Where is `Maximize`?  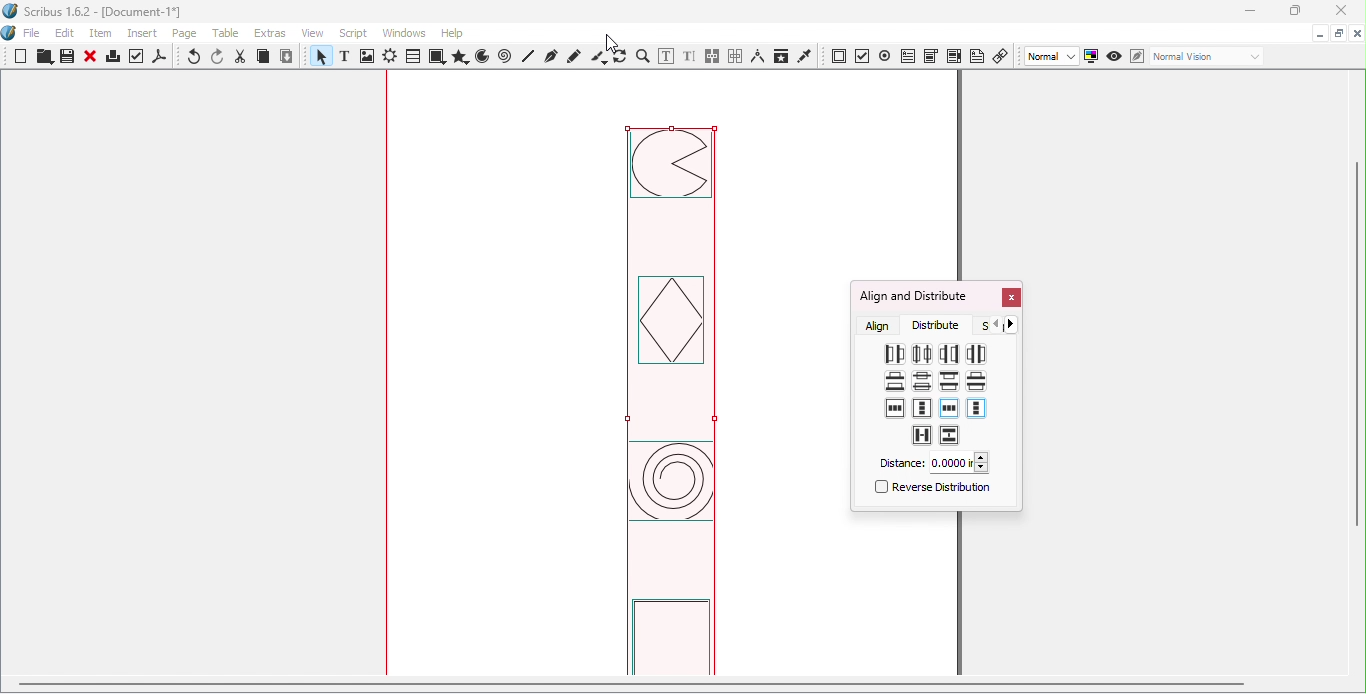
Maximize is located at coordinates (1338, 32).